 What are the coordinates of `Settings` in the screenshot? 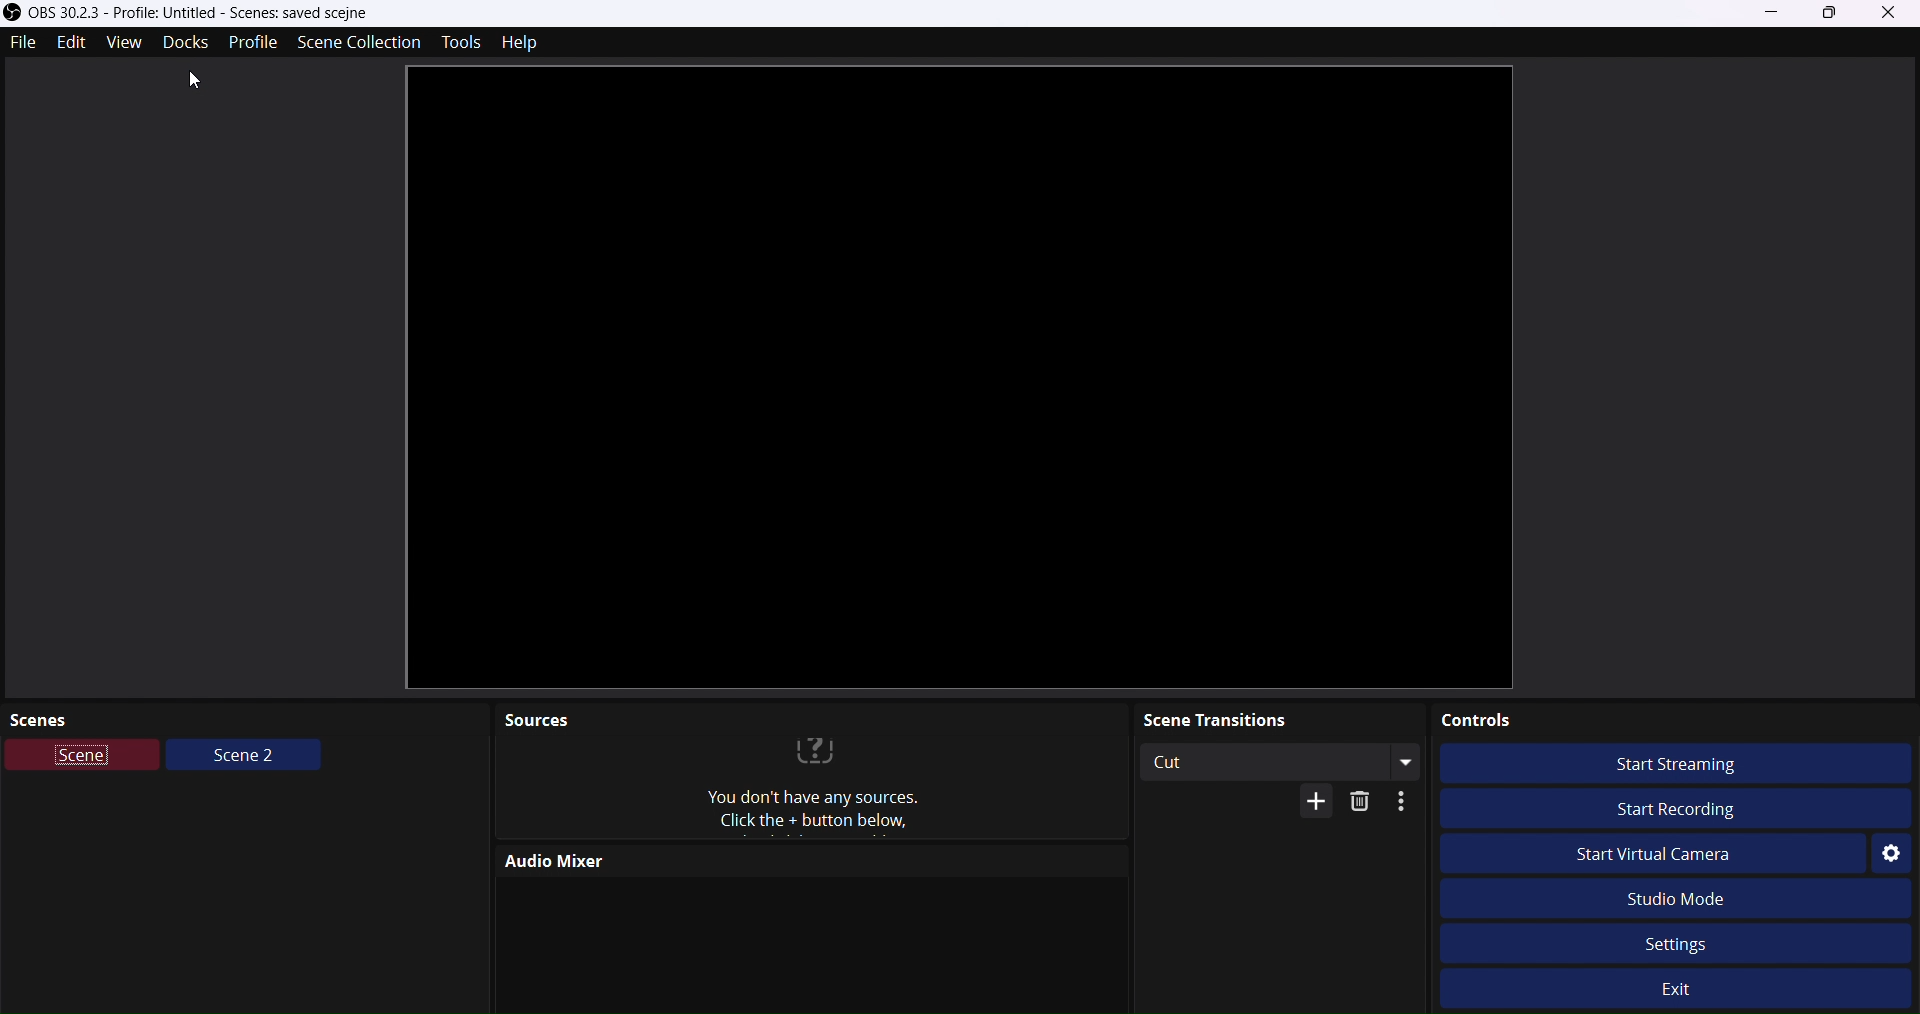 It's located at (1890, 854).